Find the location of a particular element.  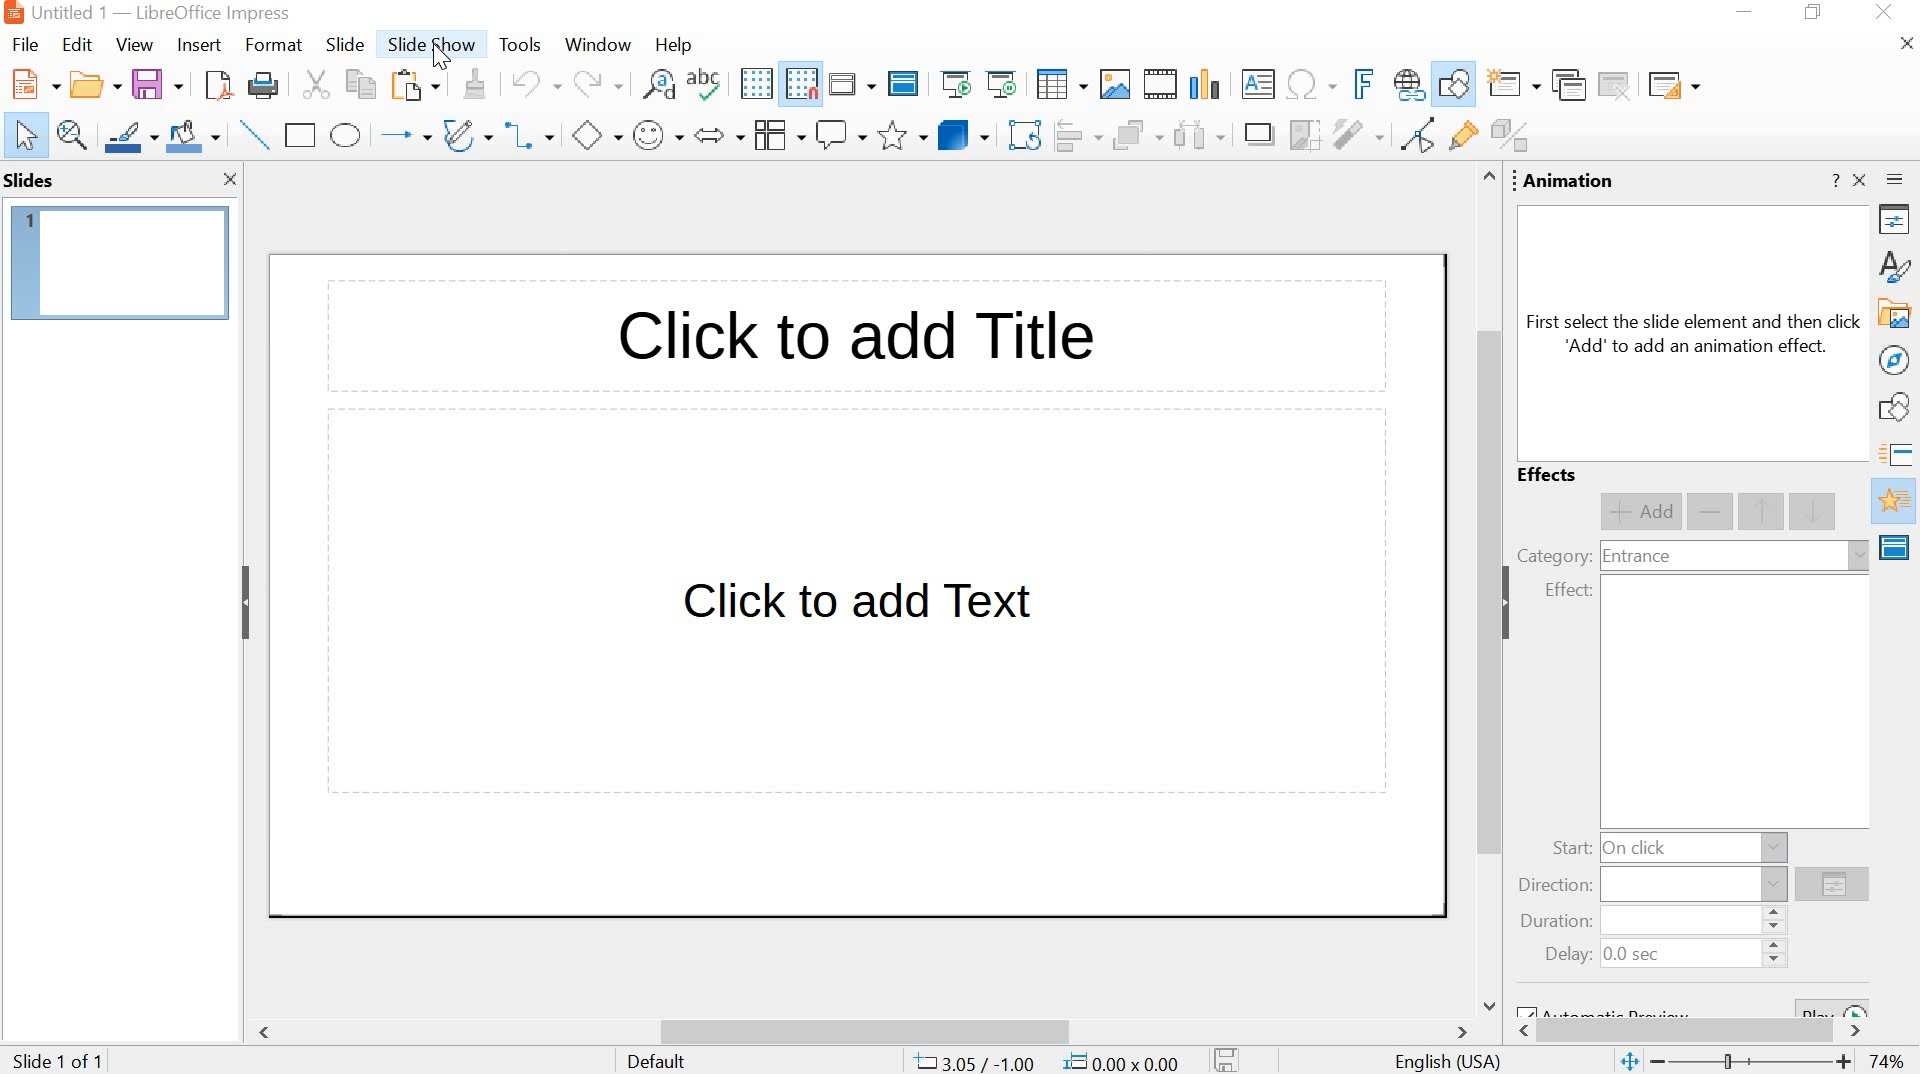

remove effect is located at coordinates (1712, 513).